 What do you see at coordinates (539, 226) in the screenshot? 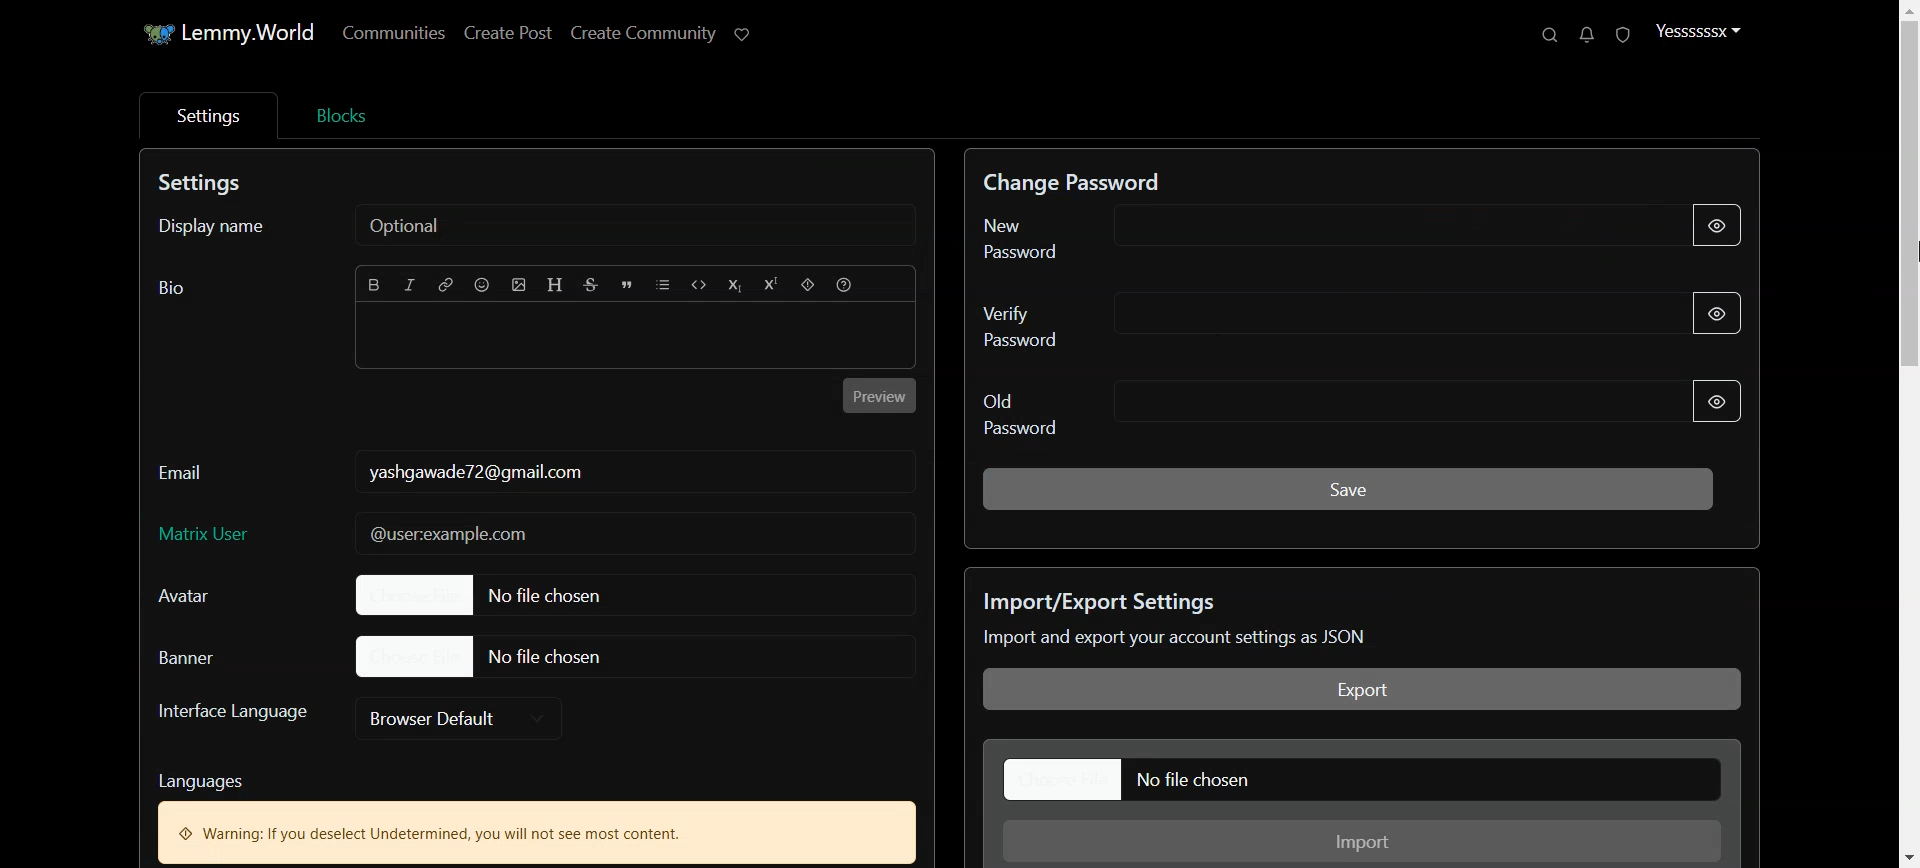
I see `Display name` at bounding box center [539, 226].